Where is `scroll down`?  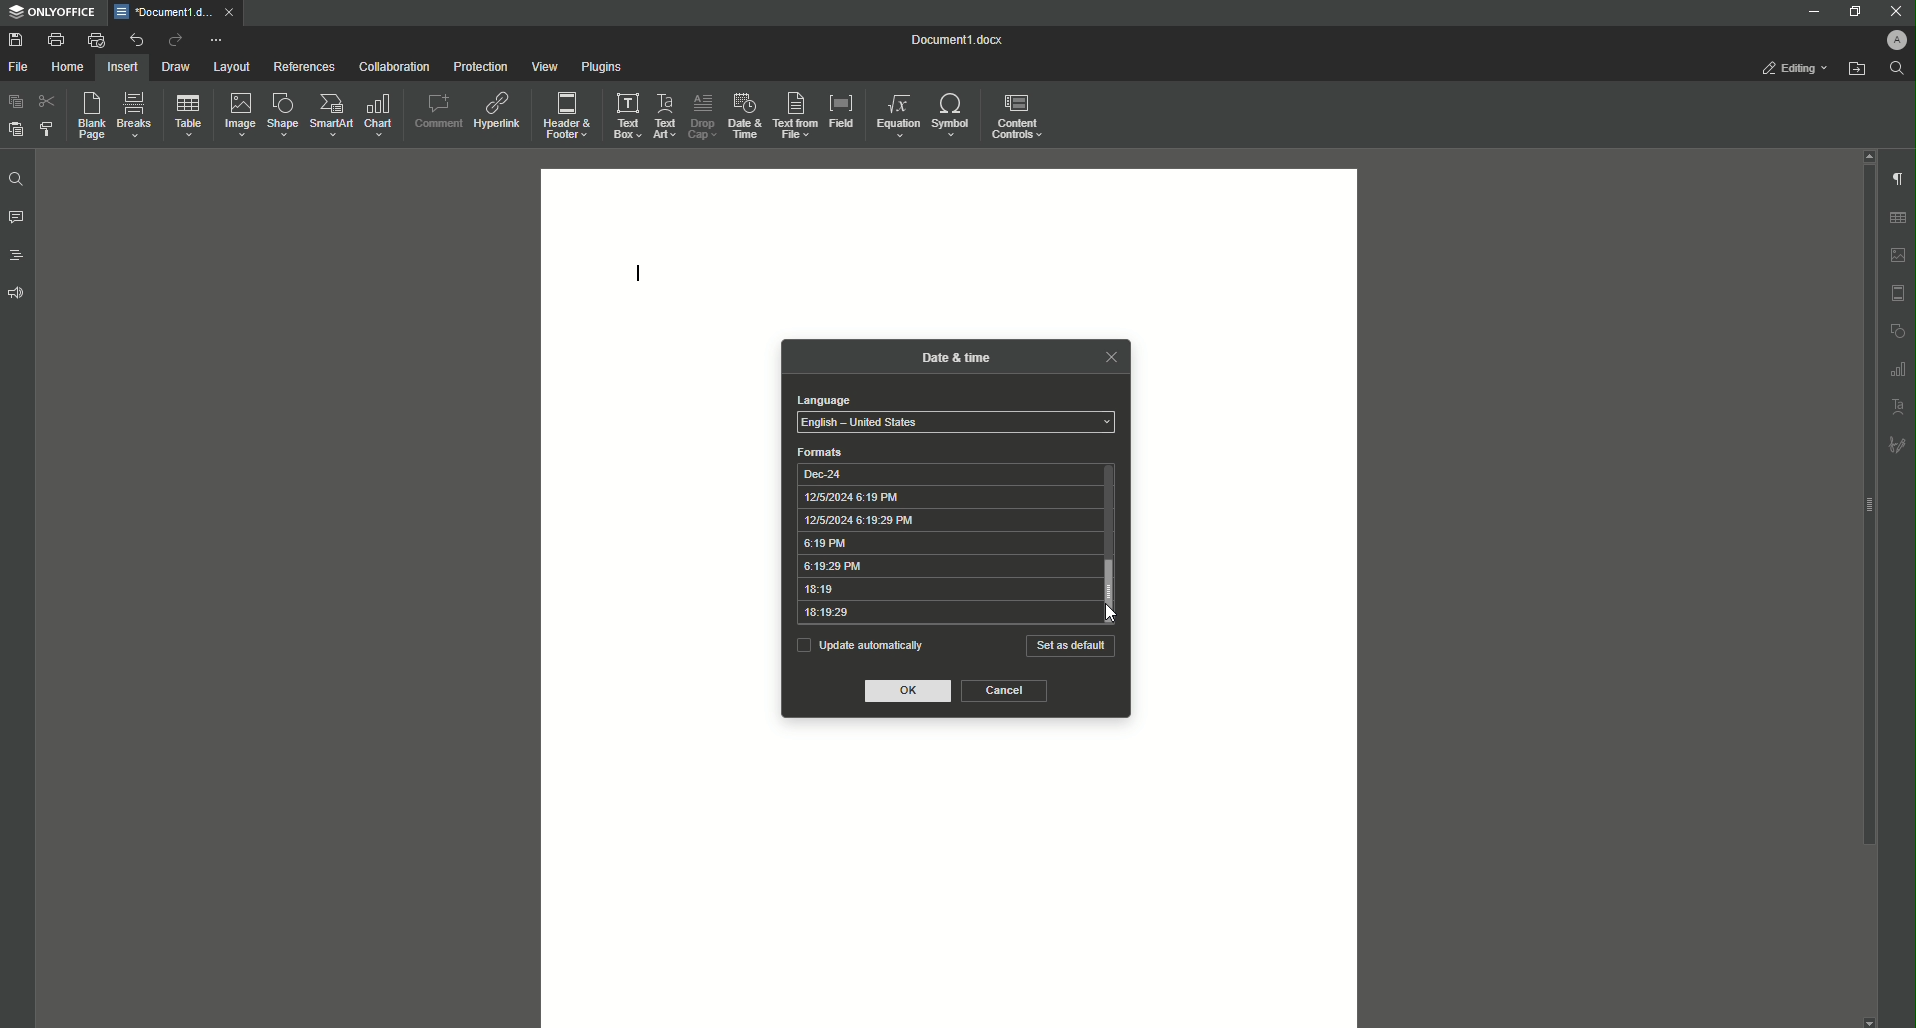
scroll down is located at coordinates (1869, 1022).